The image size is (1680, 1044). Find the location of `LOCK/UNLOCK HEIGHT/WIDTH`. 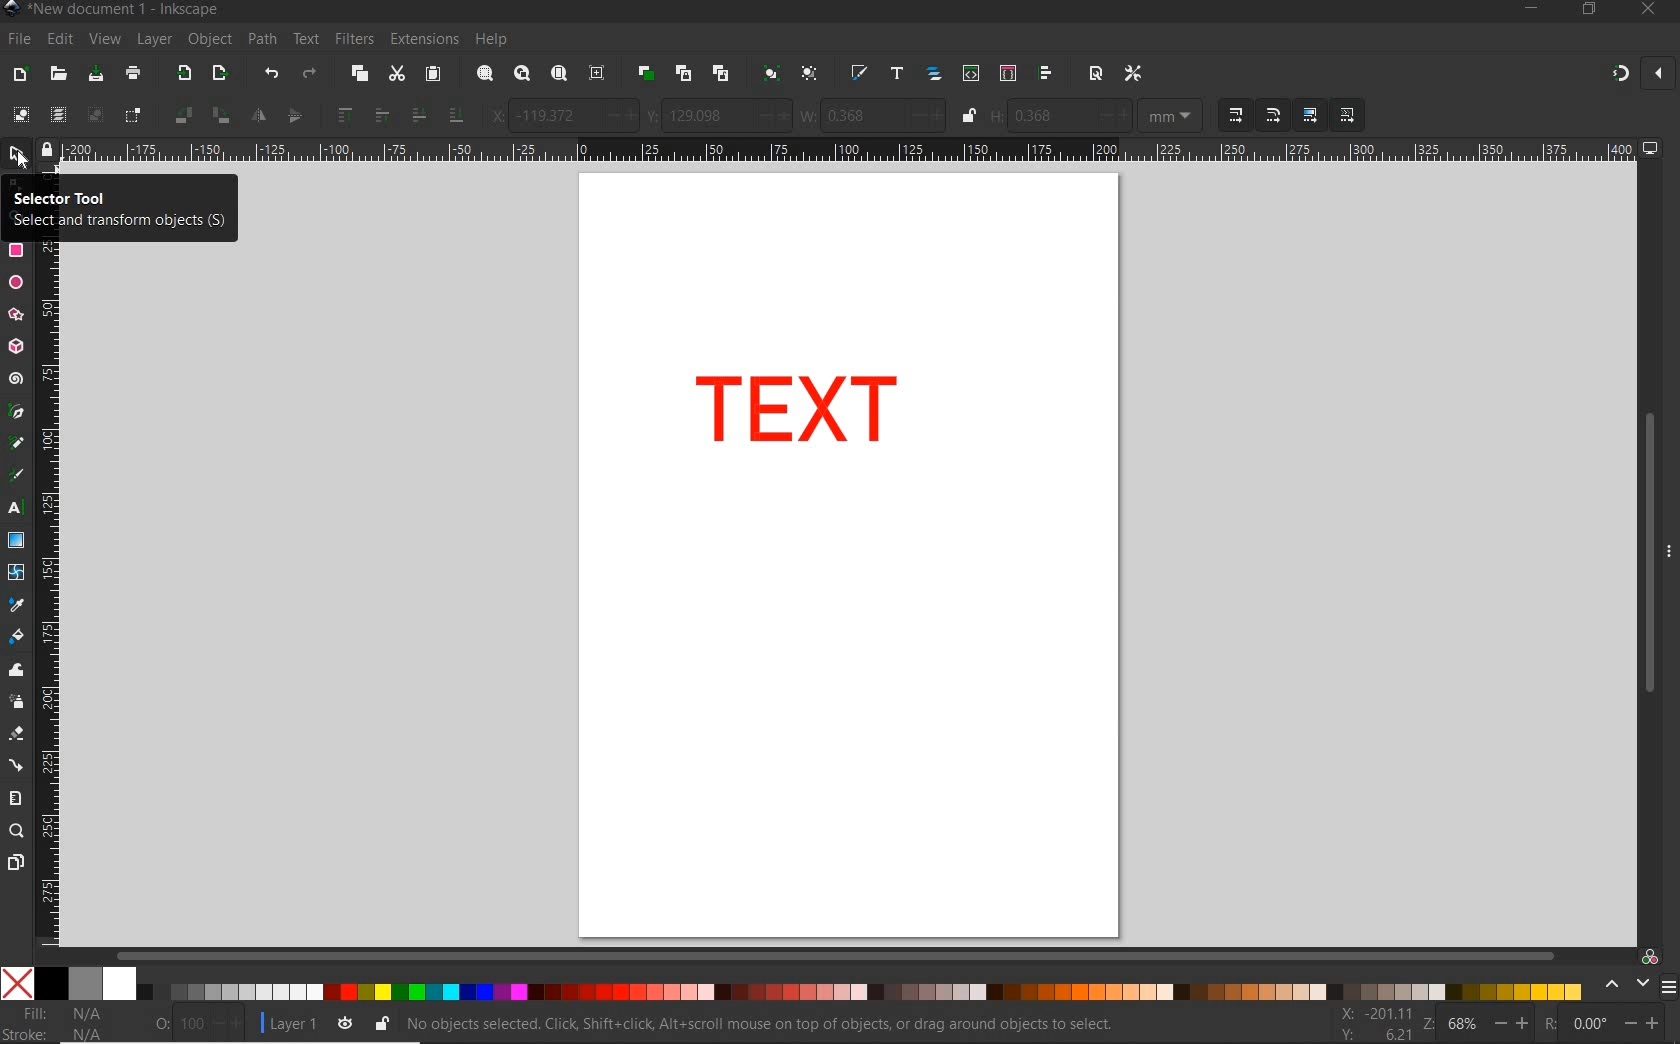

LOCK/UNLOCK HEIGHT/WIDTH is located at coordinates (970, 116).